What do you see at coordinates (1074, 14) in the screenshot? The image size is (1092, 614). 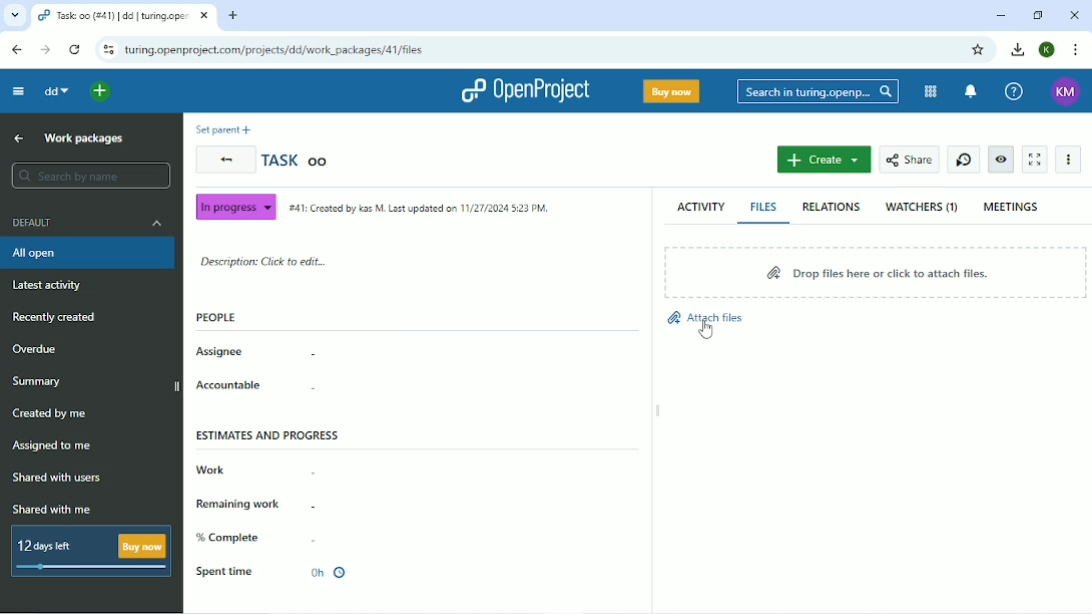 I see `Close` at bounding box center [1074, 14].